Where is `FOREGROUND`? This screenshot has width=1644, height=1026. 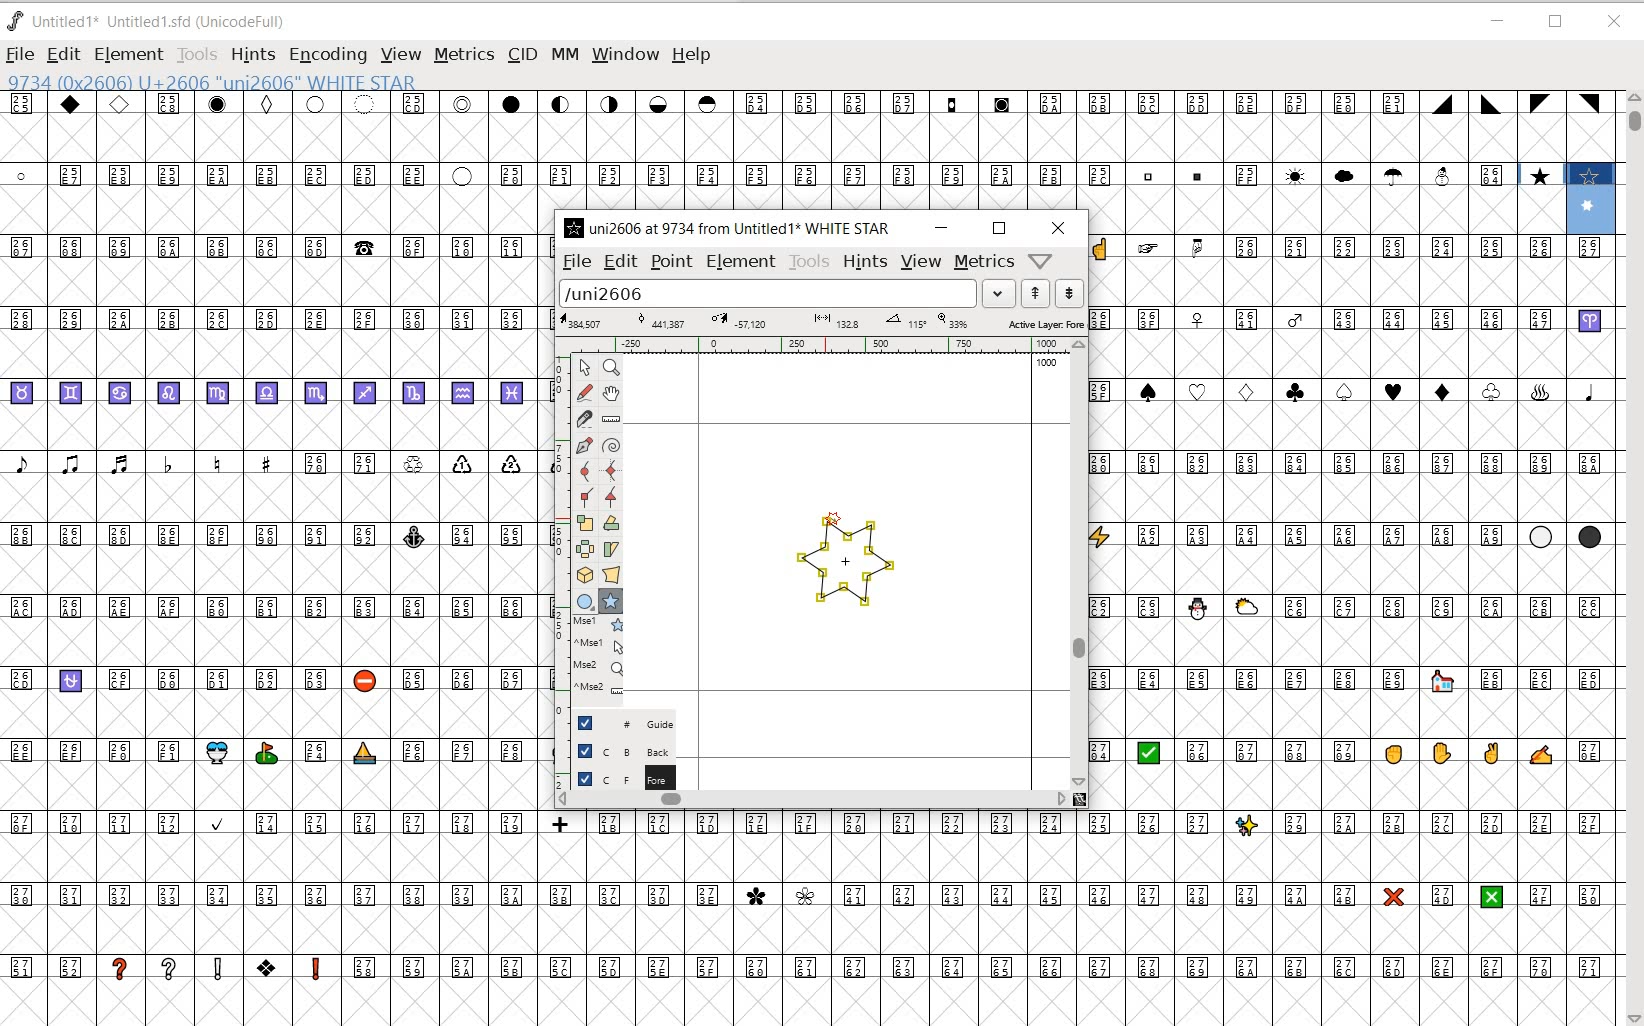 FOREGROUND is located at coordinates (614, 778).